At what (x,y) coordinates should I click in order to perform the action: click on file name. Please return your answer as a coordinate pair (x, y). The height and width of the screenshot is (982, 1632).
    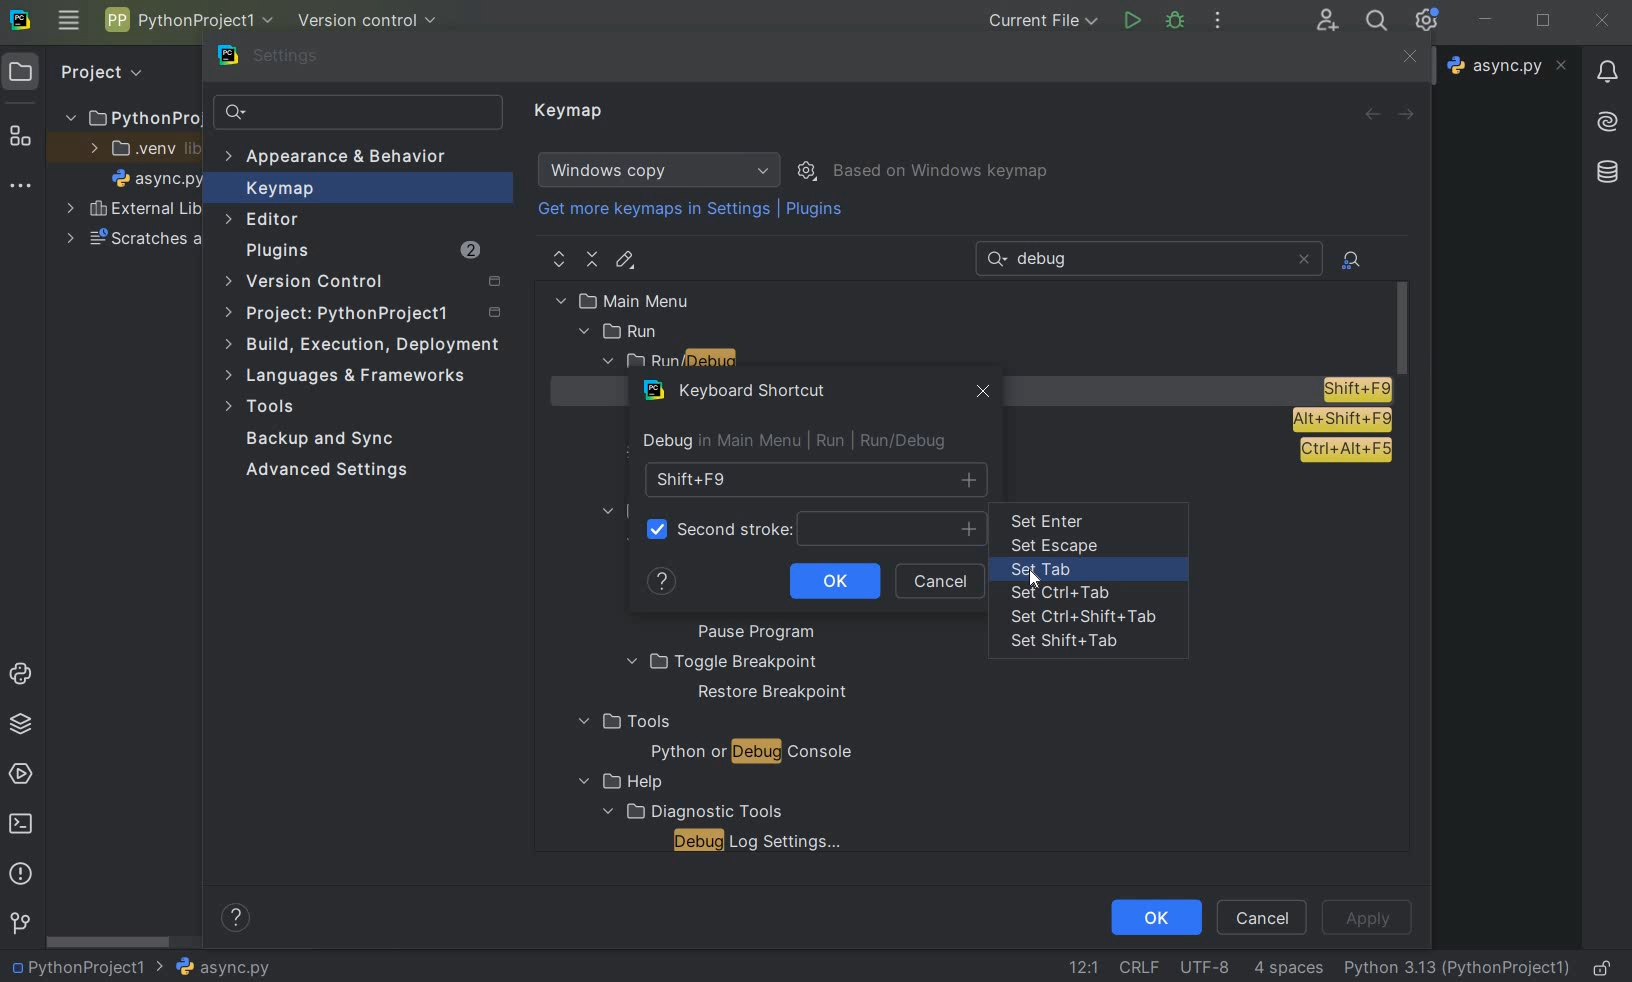
    Looking at the image, I should click on (213, 967).